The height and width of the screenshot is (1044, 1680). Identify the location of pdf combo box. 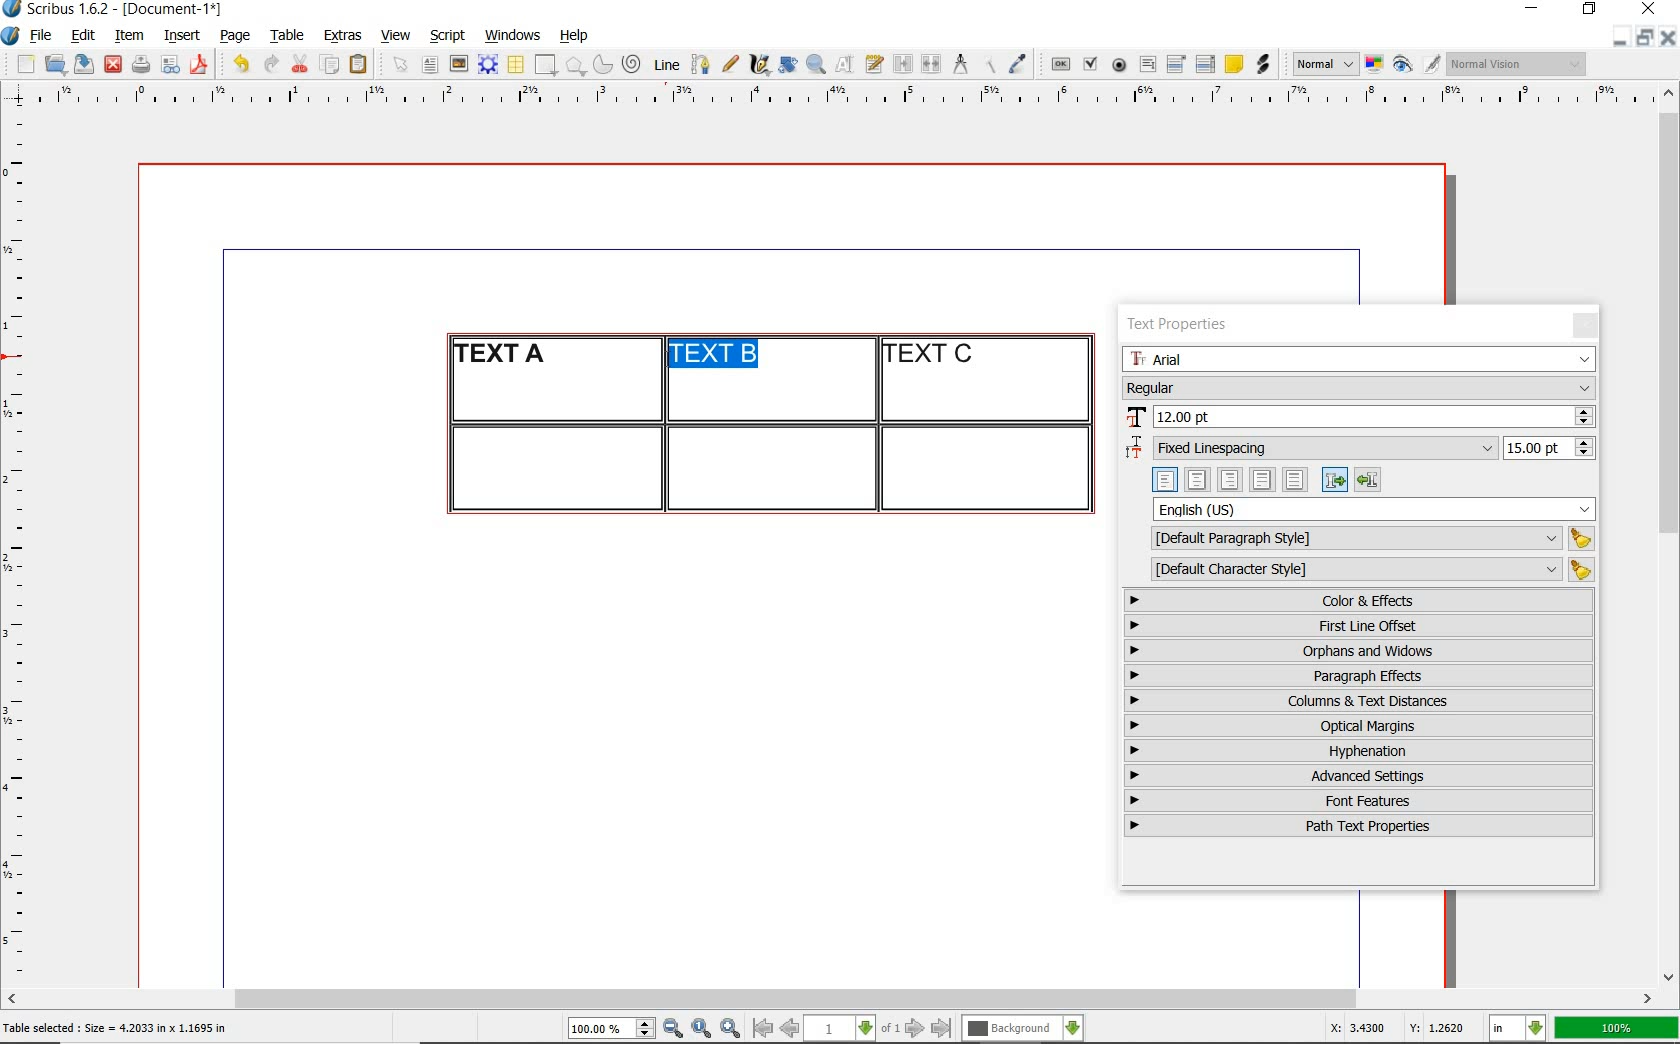
(1177, 63).